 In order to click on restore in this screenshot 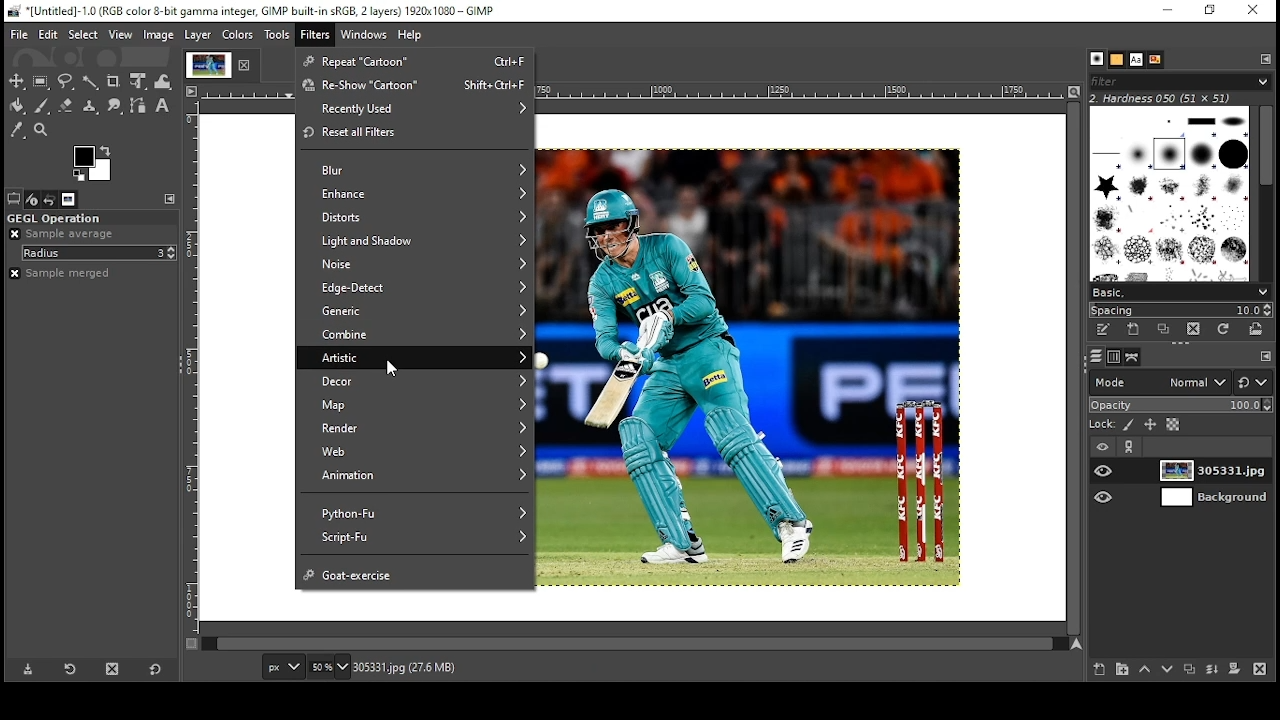, I will do `click(1208, 11)`.